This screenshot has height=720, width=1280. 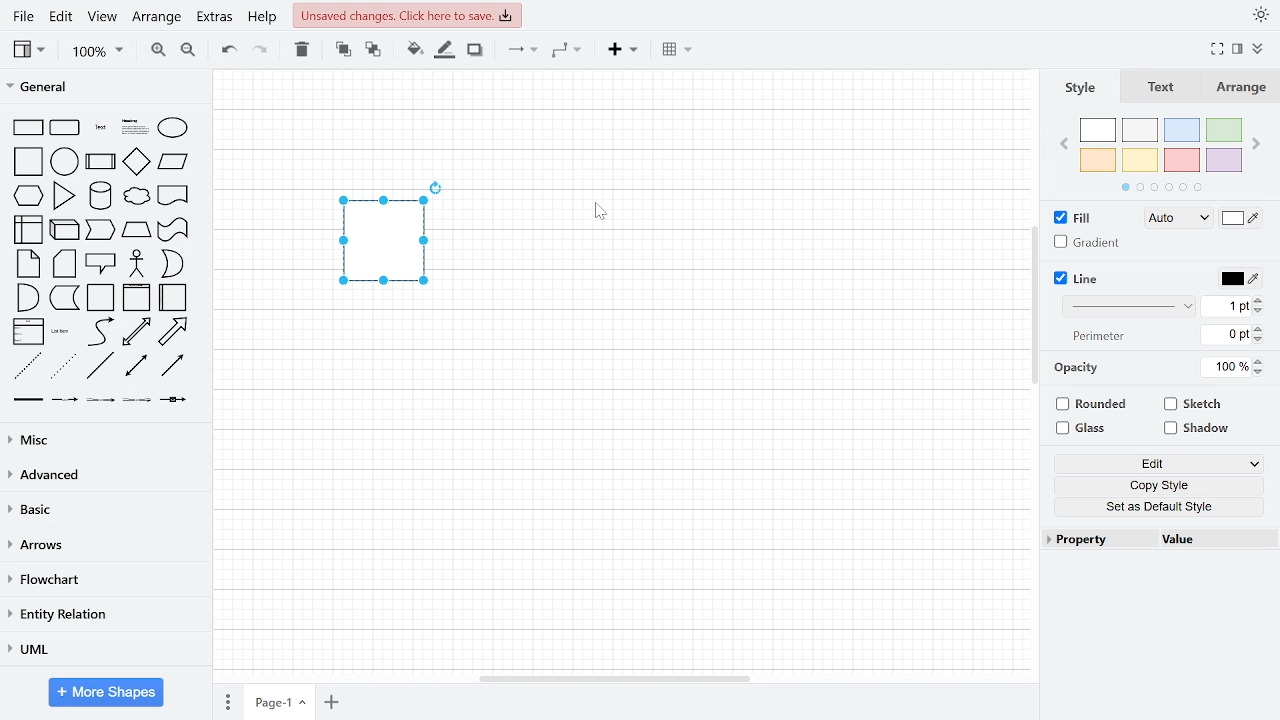 What do you see at coordinates (156, 50) in the screenshot?
I see `zoom in` at bounding box center [156, 50].